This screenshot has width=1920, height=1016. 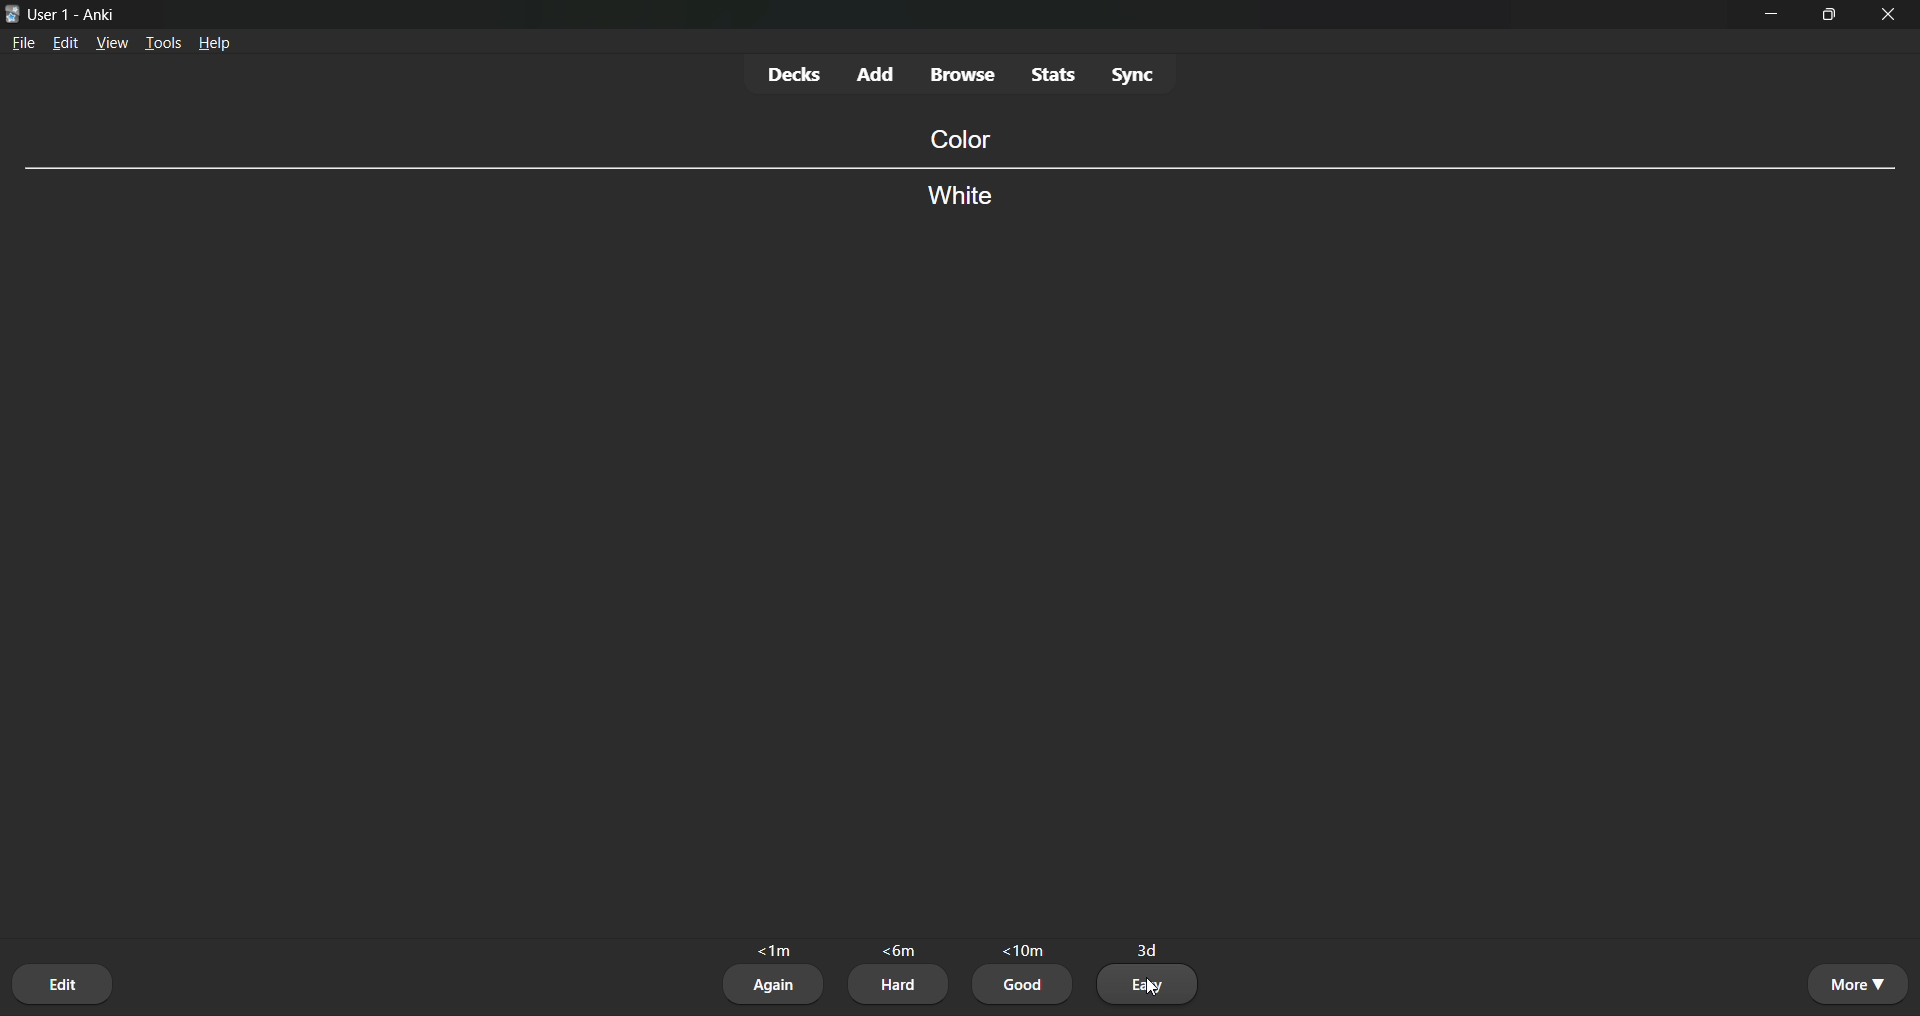 I want to click on <10m, so click(x=1023, y=945).